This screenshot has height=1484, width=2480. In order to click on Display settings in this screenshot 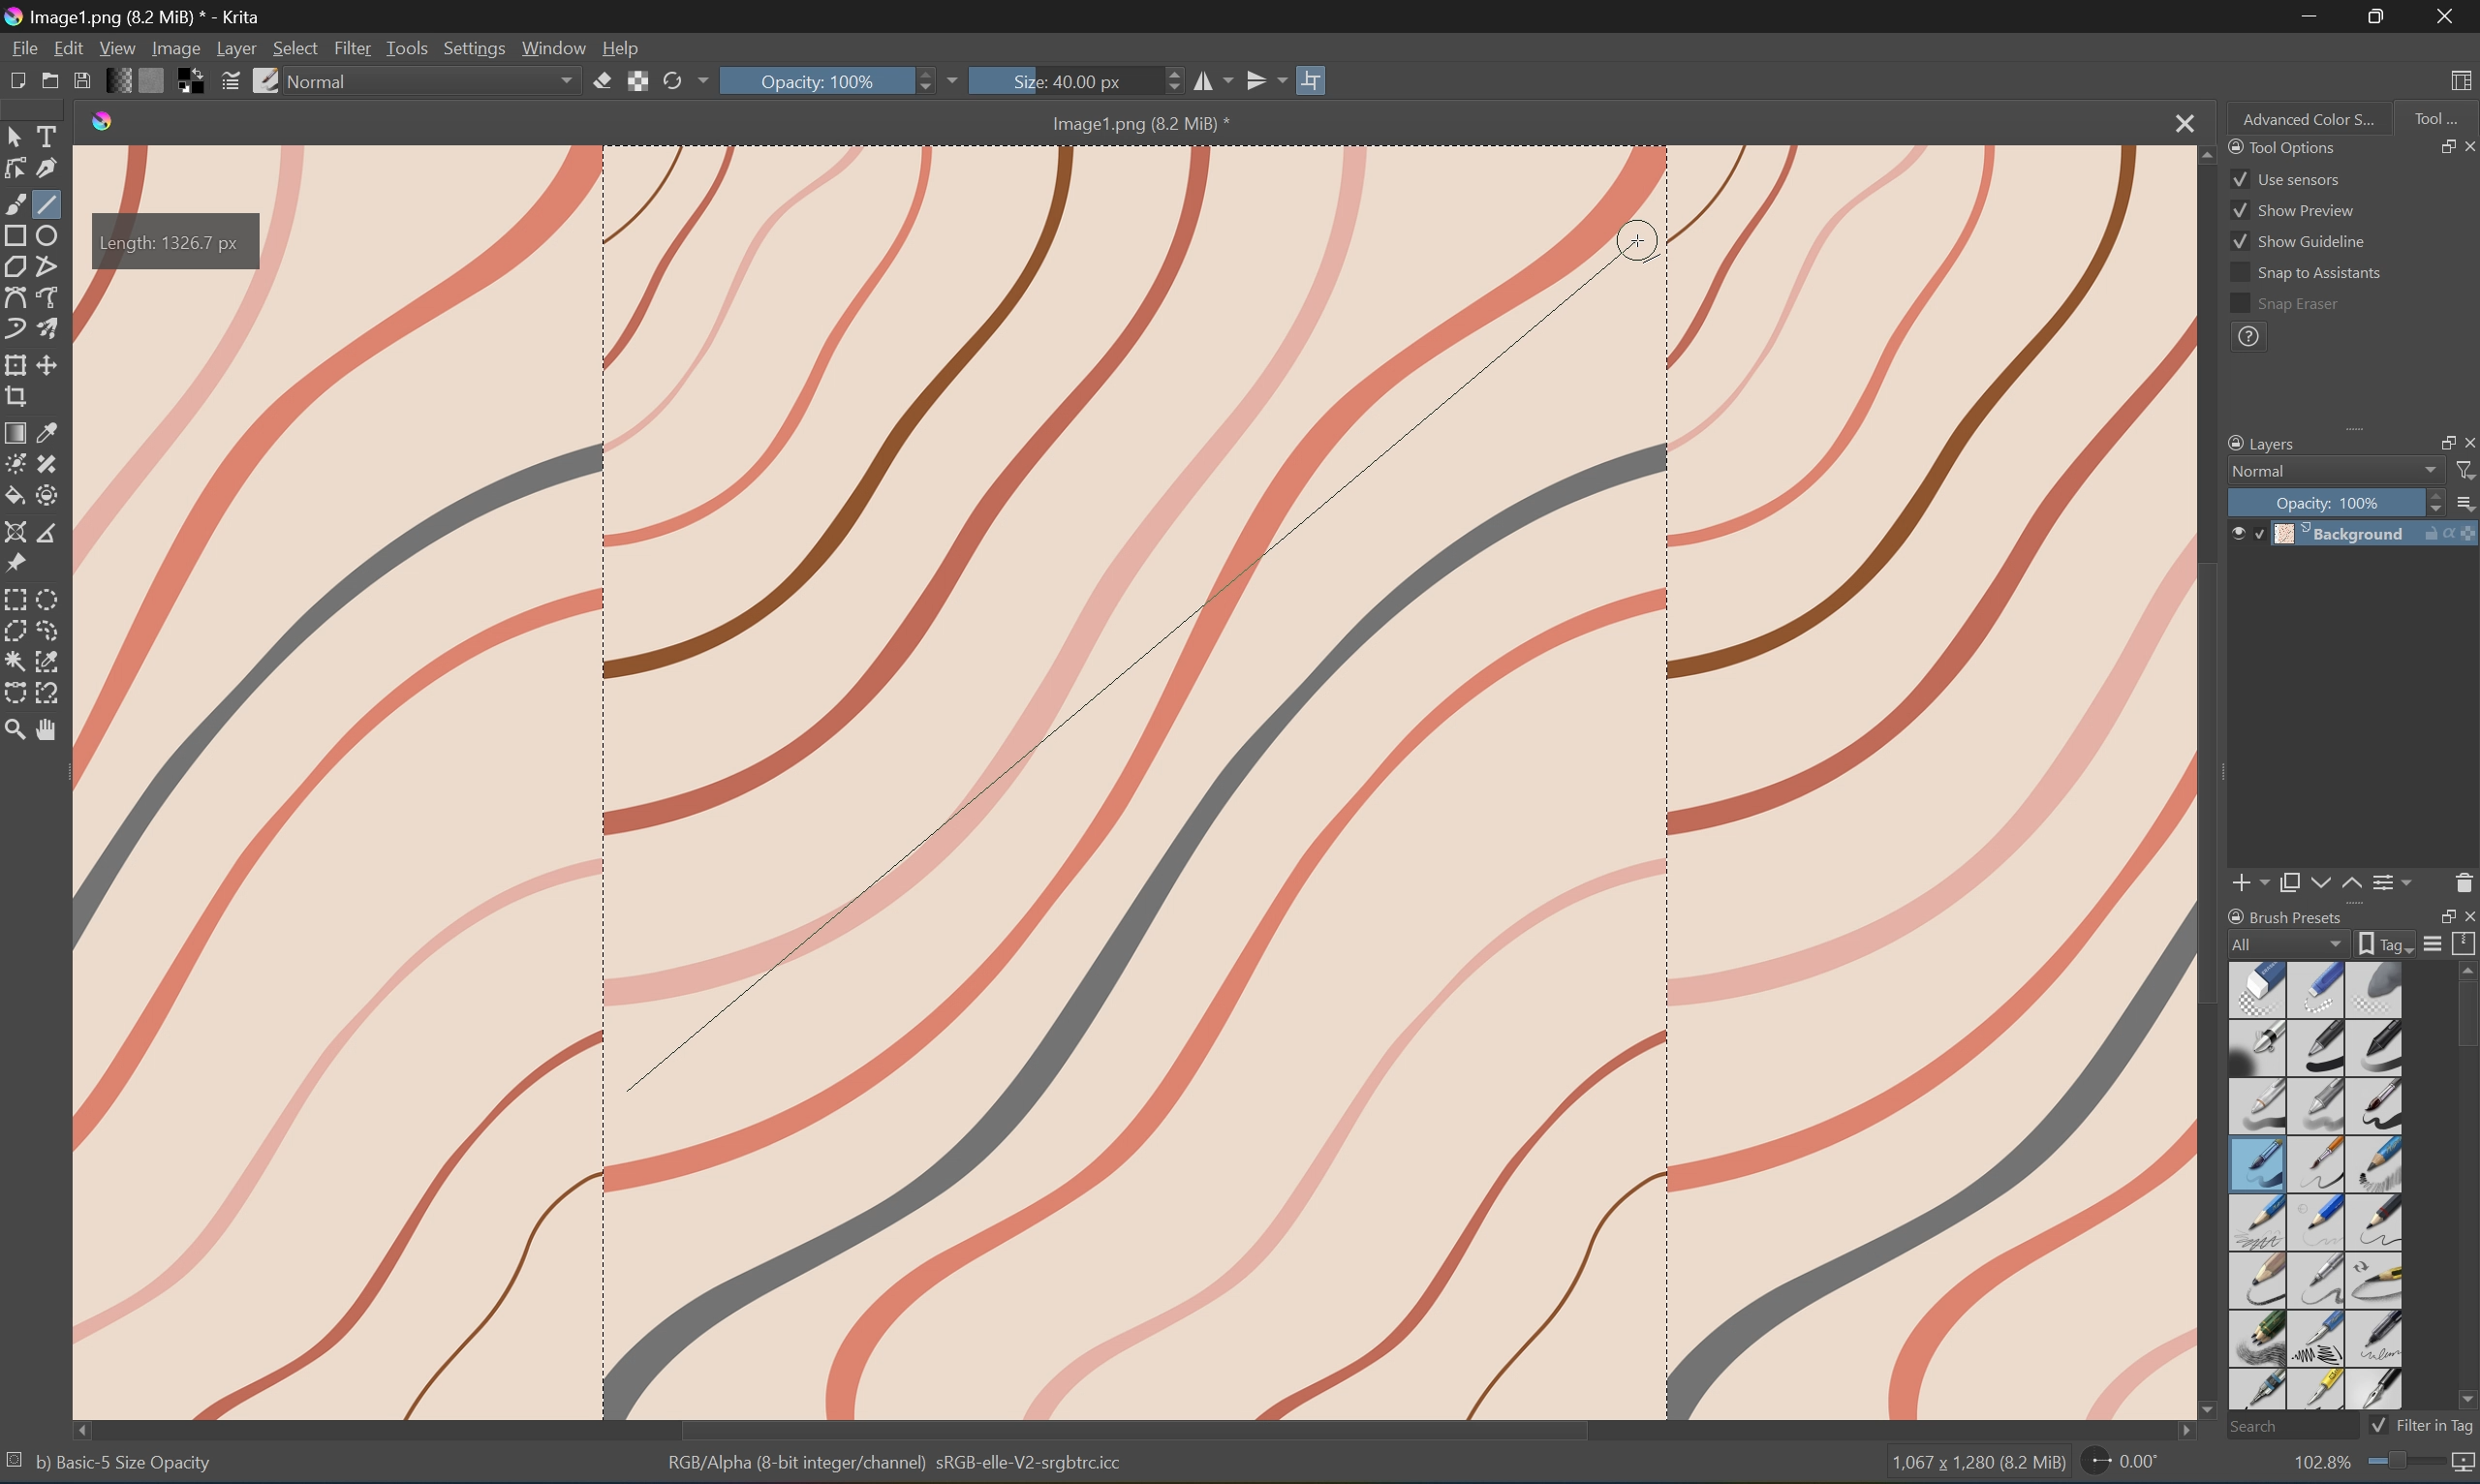, I will do `click(2435, 946)`.